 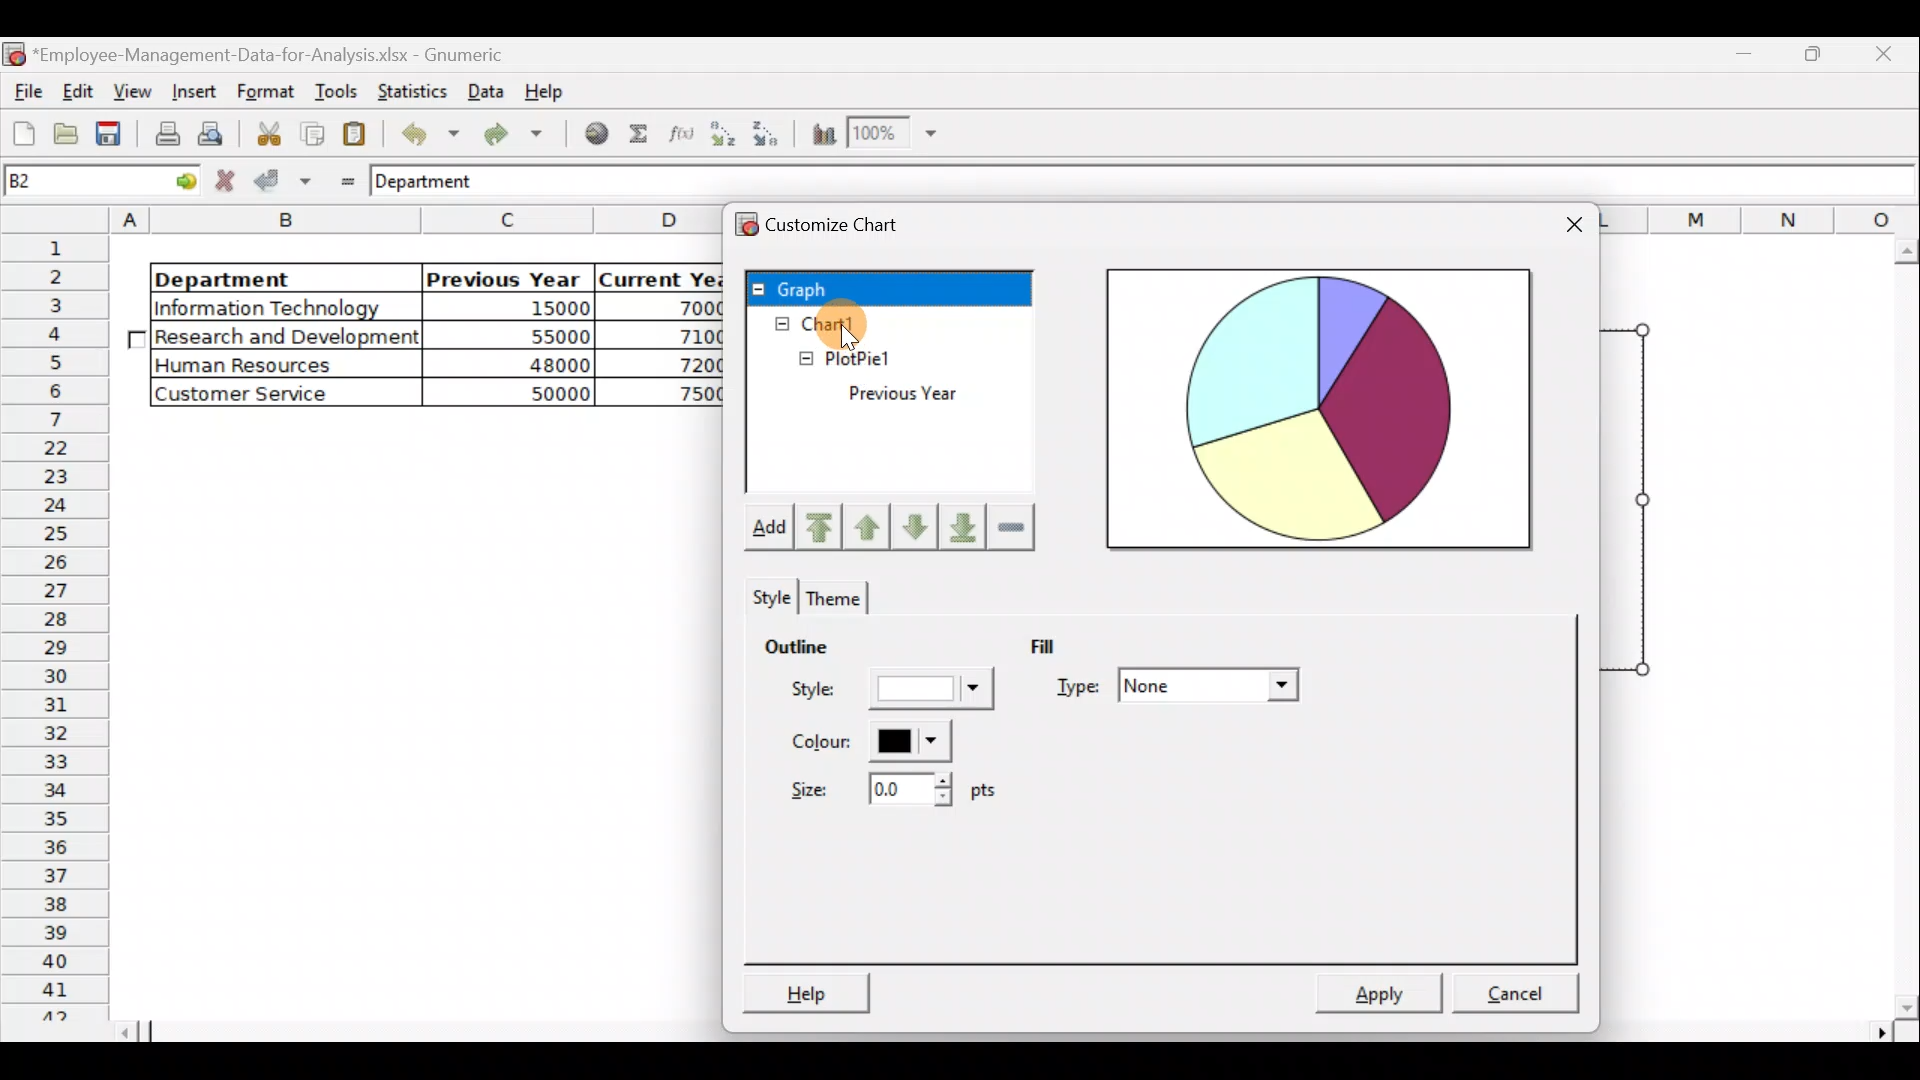 I want to click on Rows, so click(x=59, y=627).